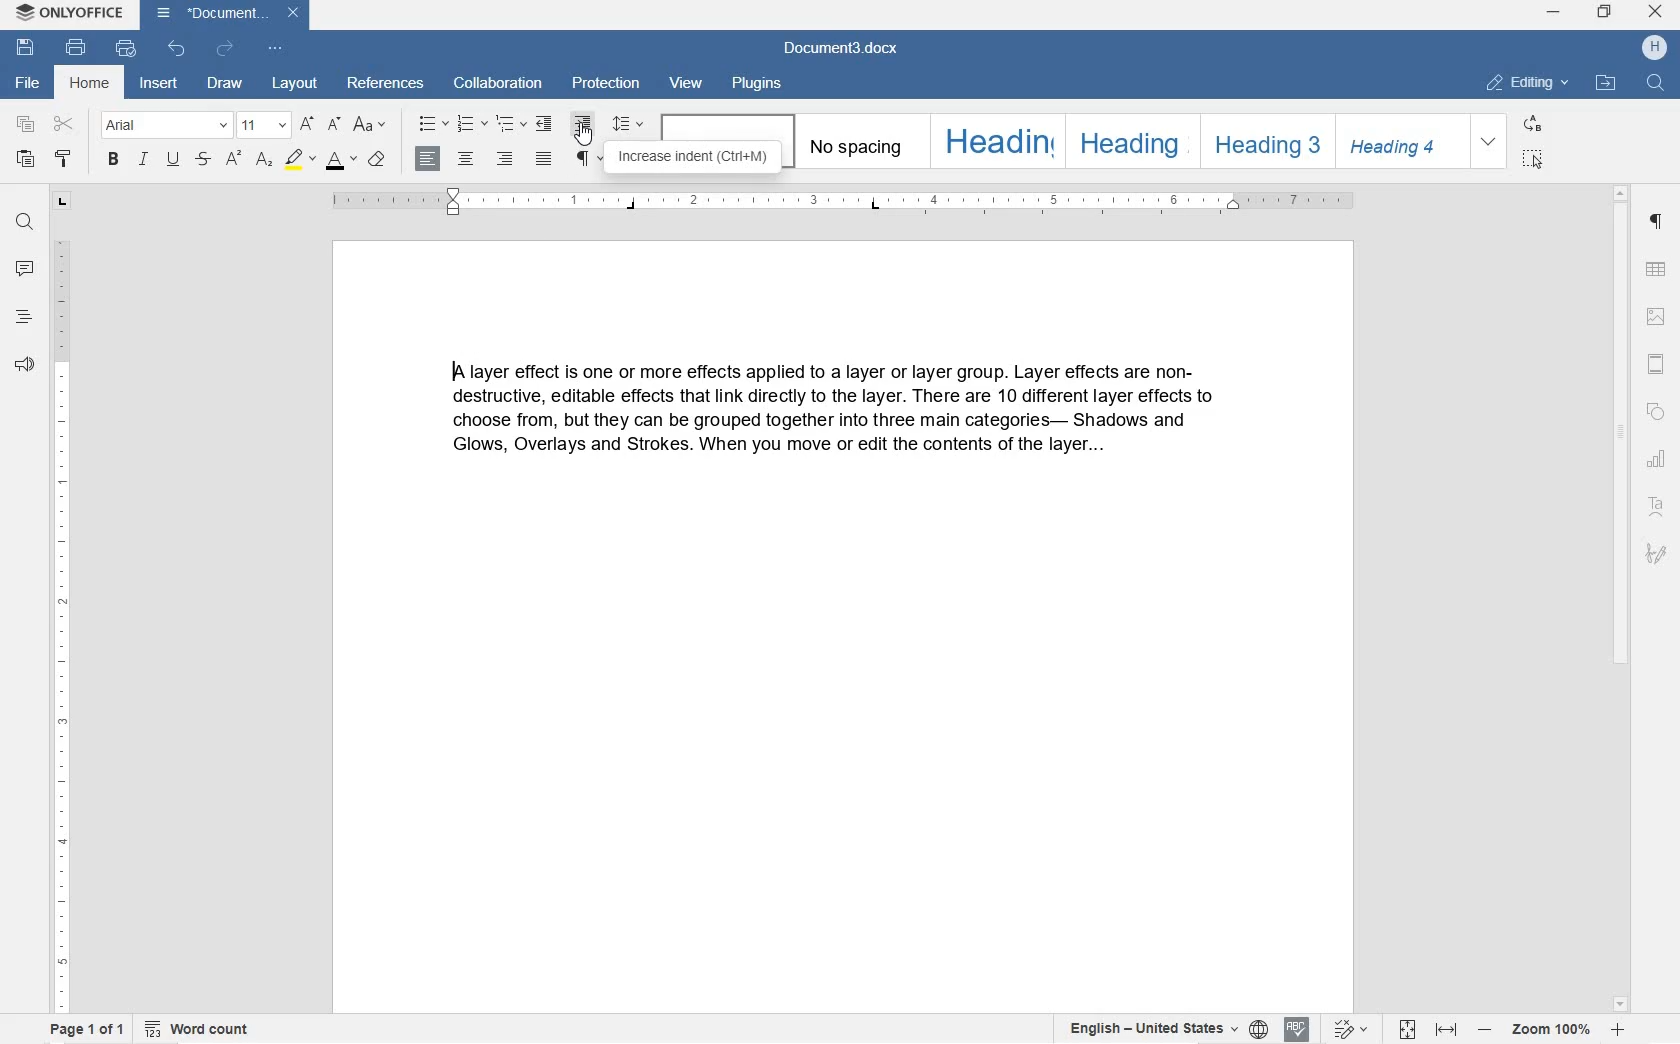 This screenshot has width=1680, height=1044. What do you see at coordinates (432, 124) in the screenshot?
I see `BULLETS` at bounding box center [432, 124].